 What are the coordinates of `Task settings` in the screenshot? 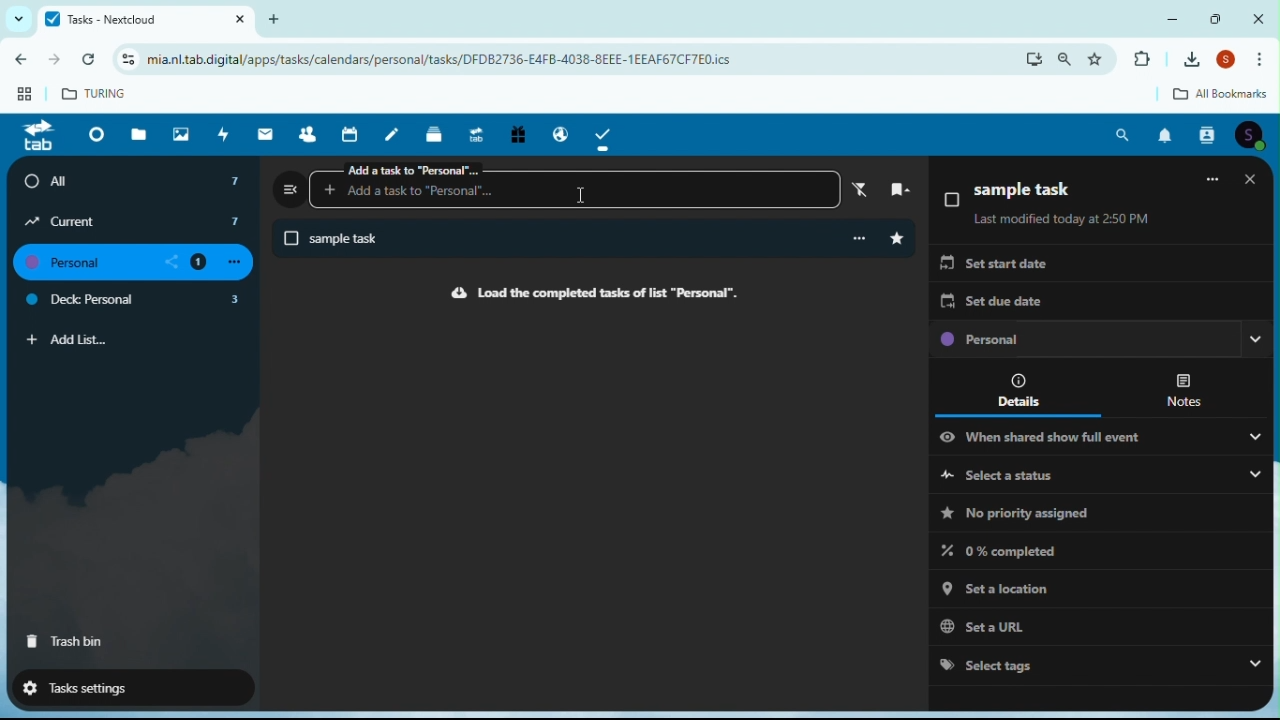 It's located at (123, 686).